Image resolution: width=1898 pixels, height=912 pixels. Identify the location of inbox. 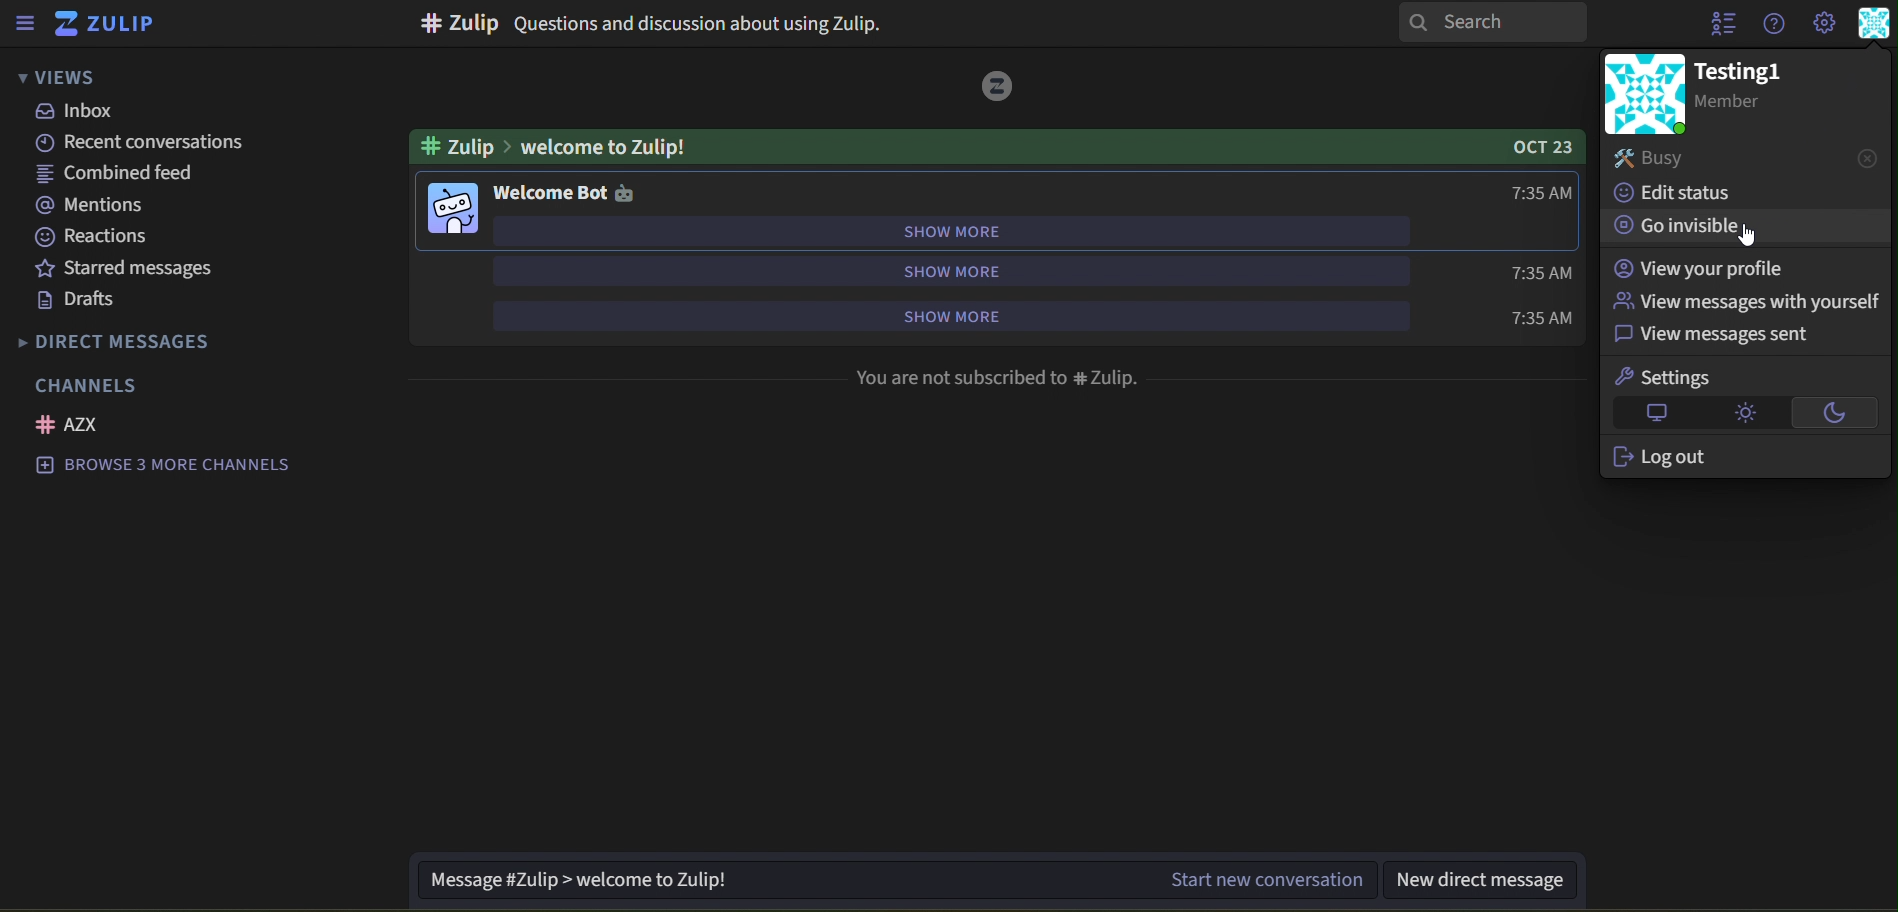
(75, 111).